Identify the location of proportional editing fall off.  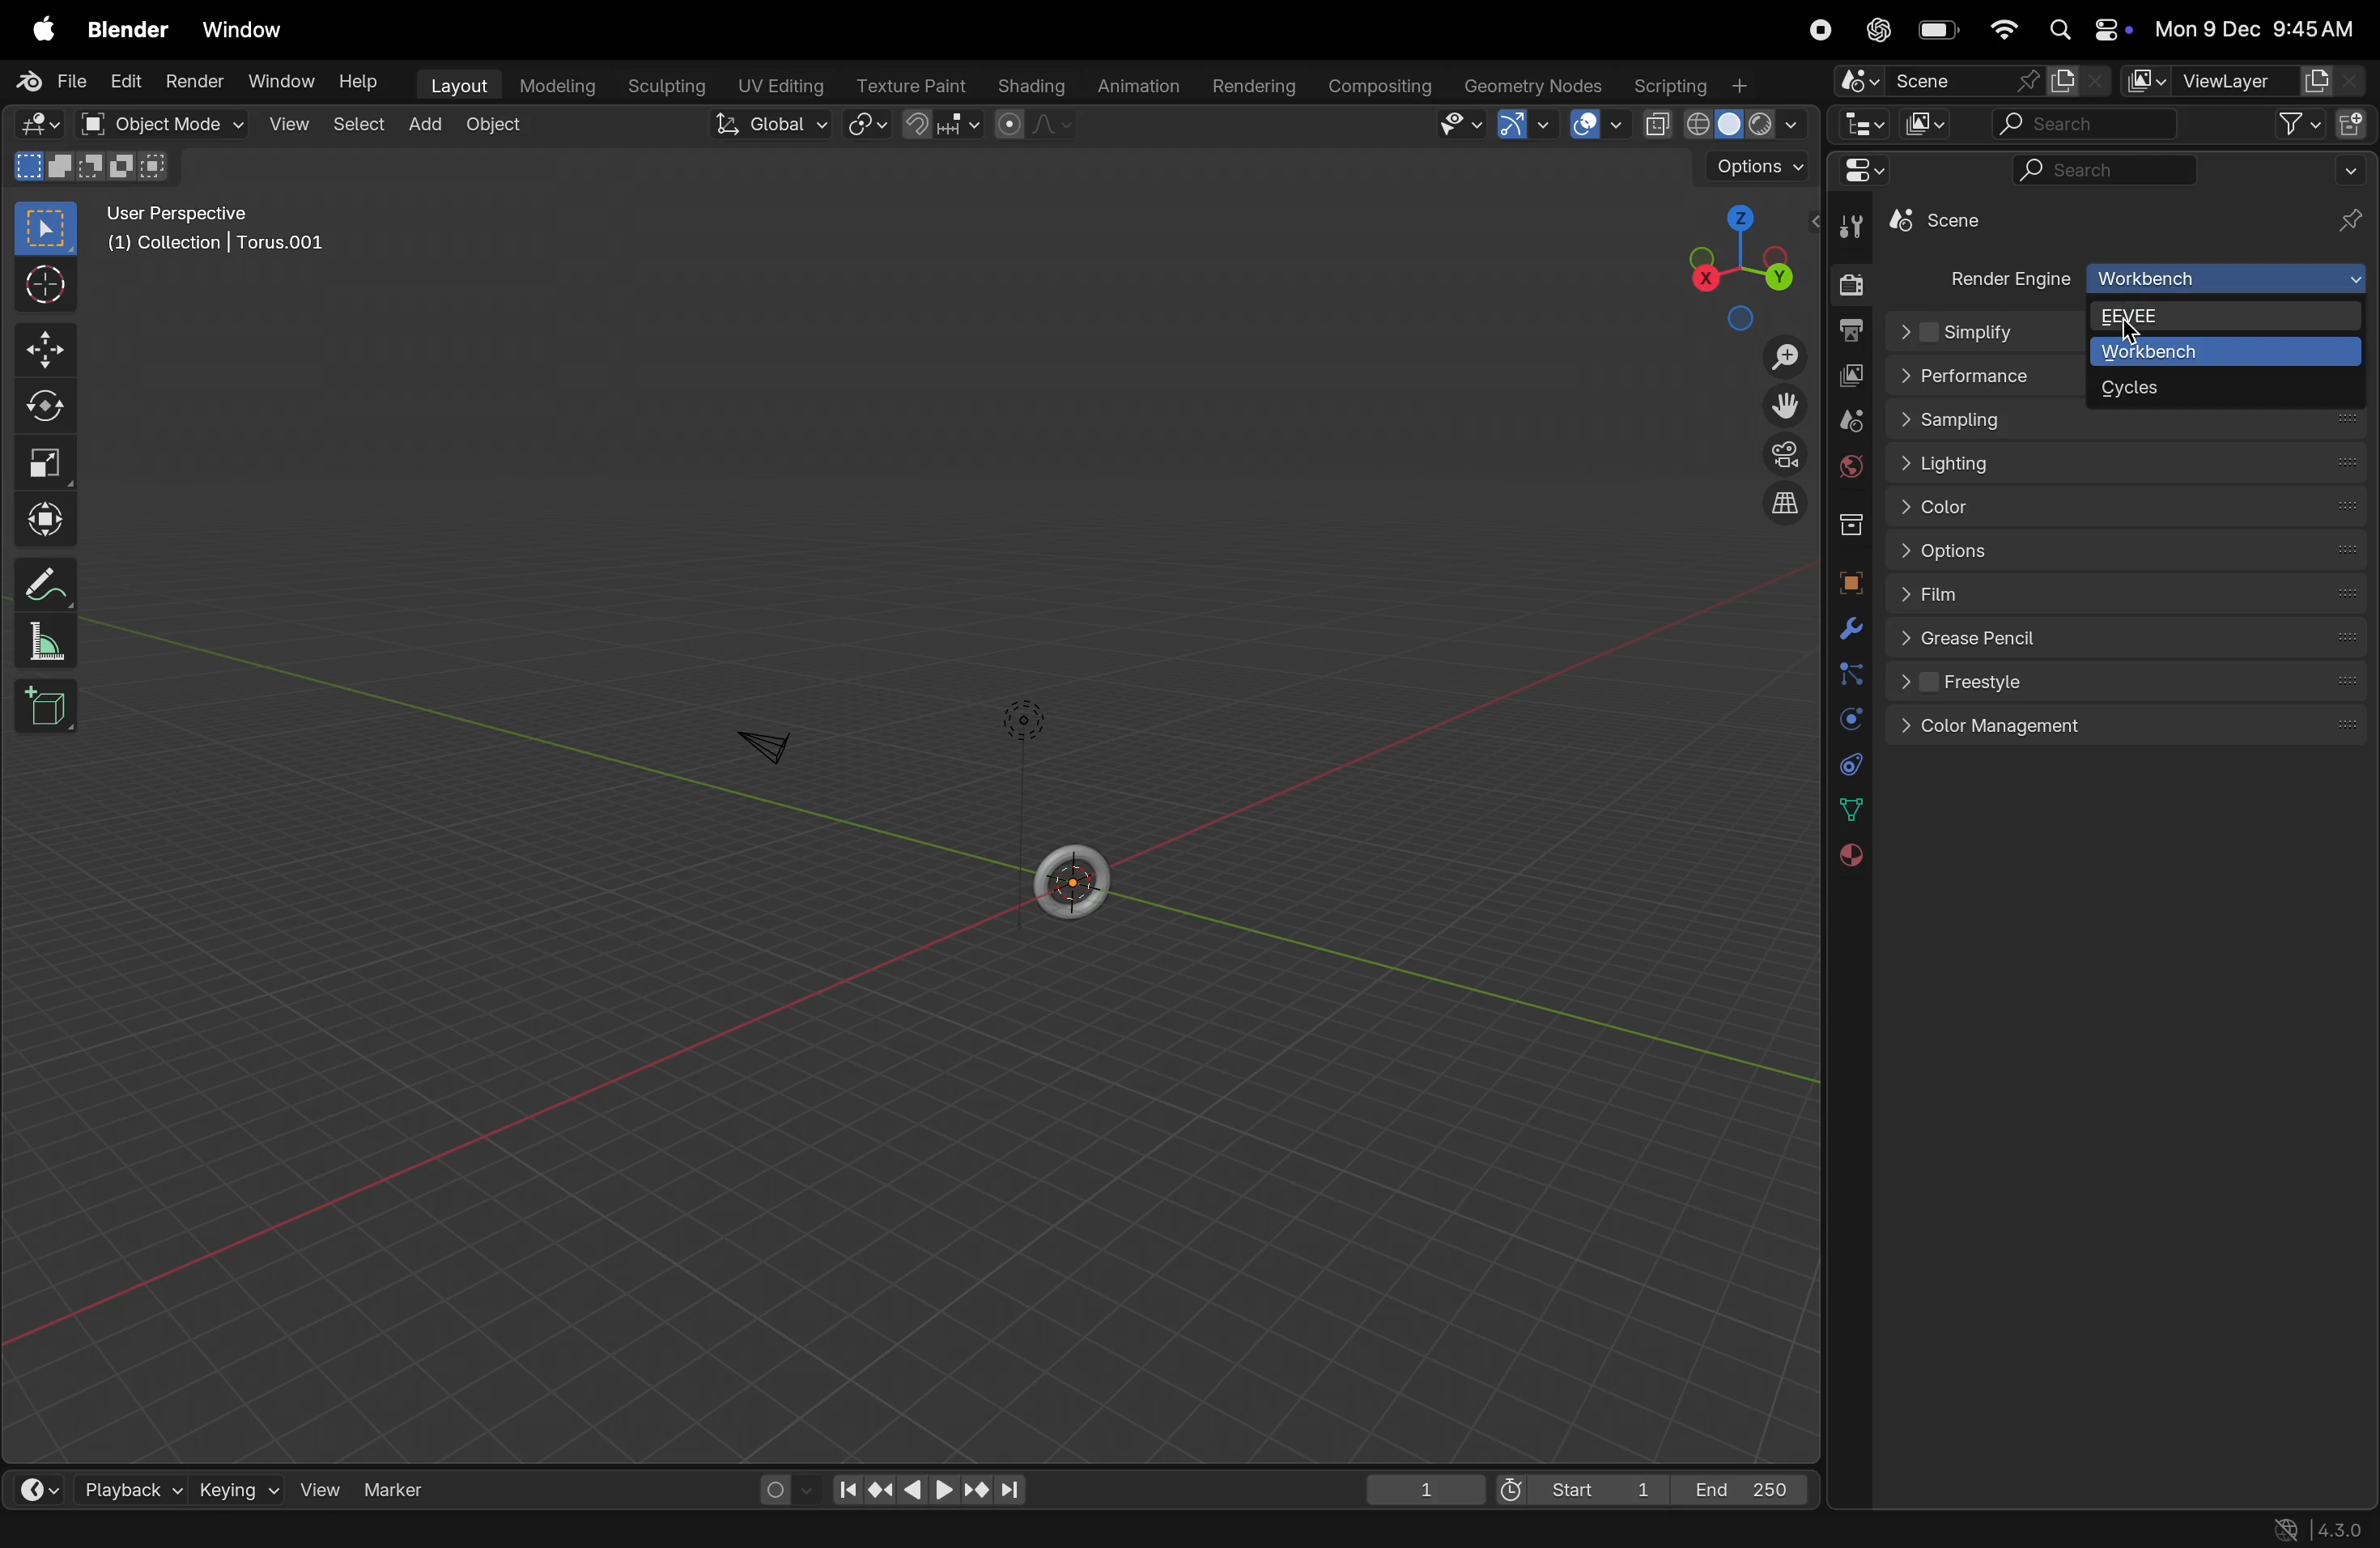
(1030, 126).